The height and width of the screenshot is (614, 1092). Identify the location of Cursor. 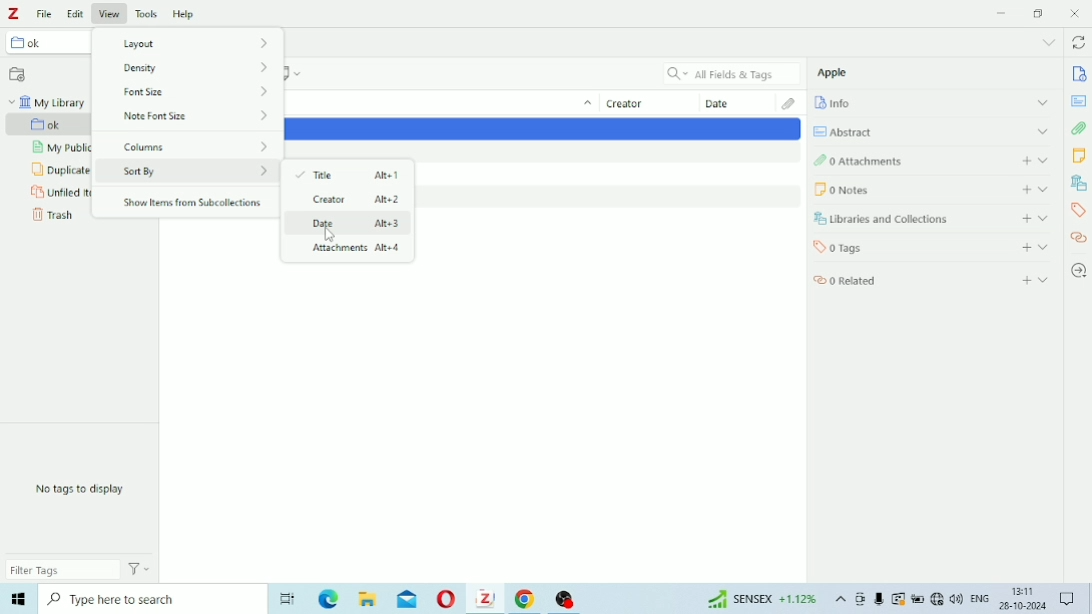
(330, 235).